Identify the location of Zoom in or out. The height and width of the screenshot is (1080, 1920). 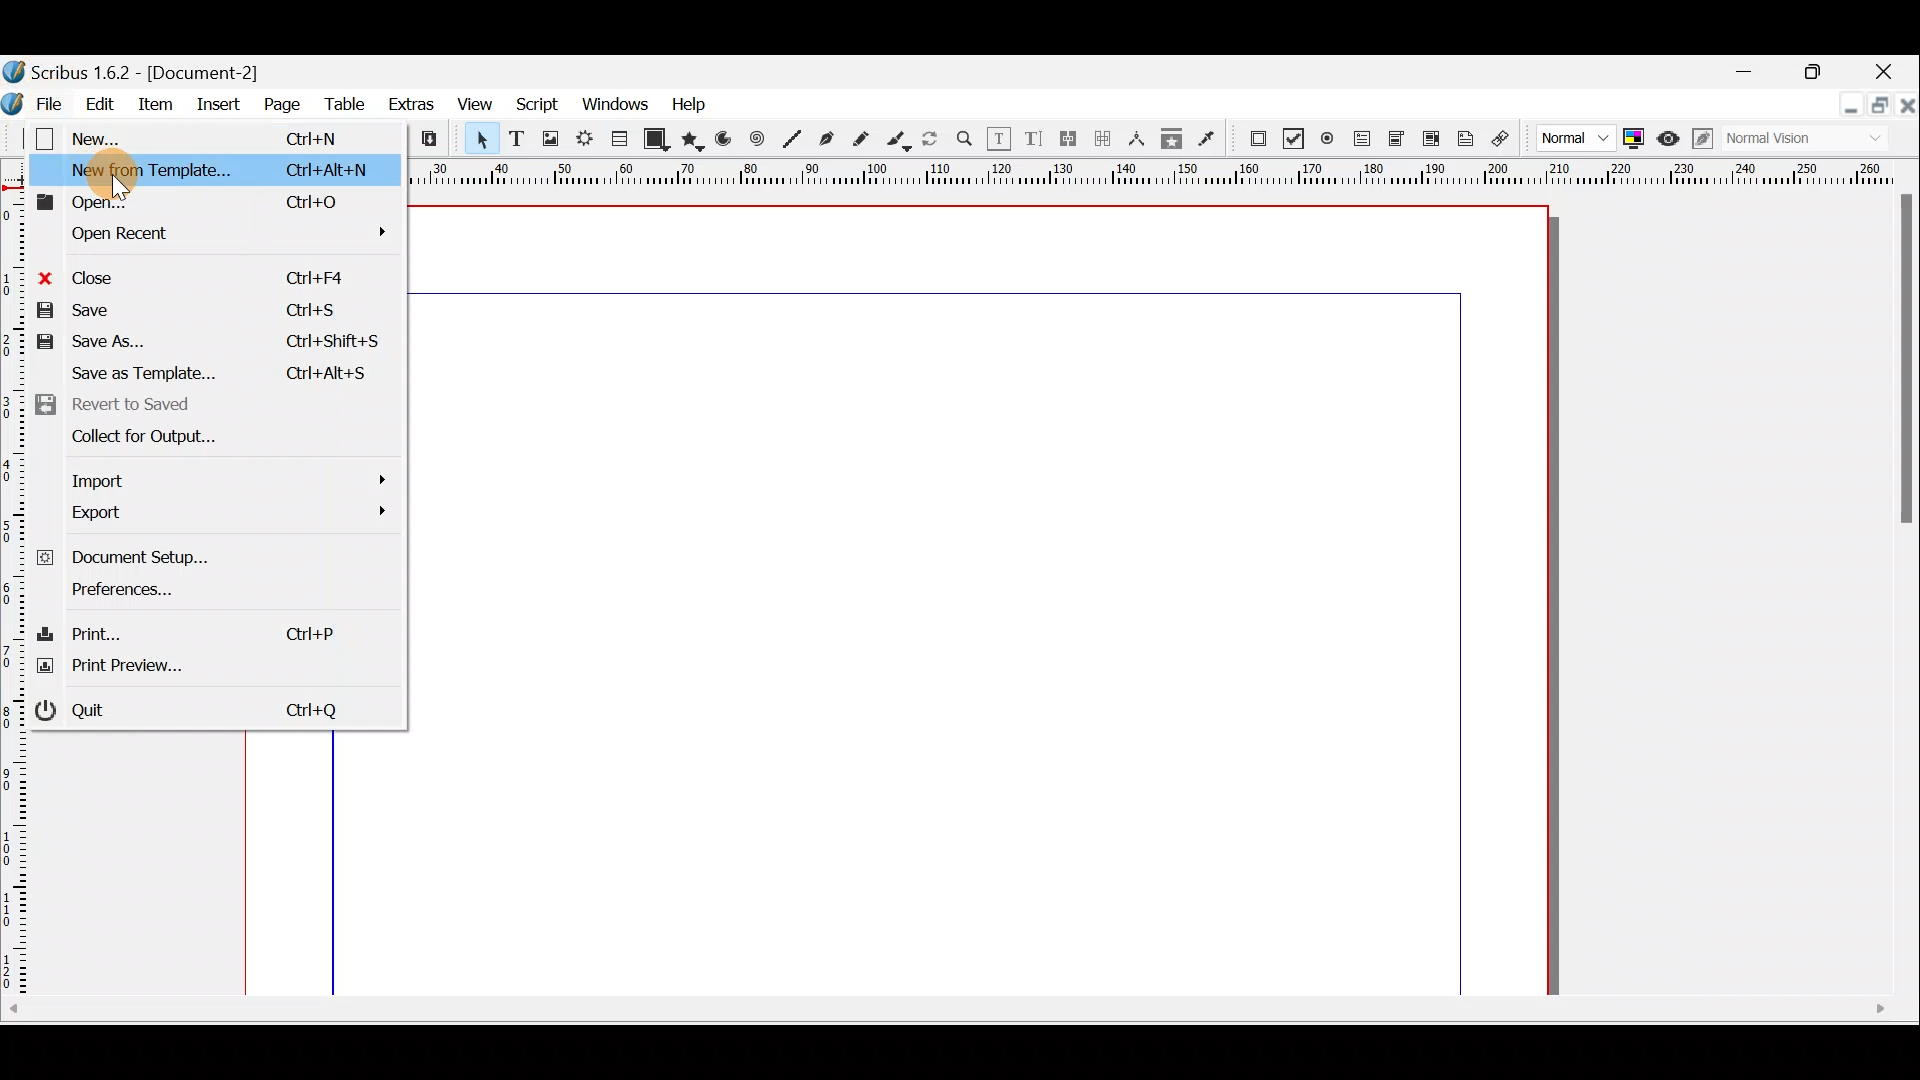
(967, 140).